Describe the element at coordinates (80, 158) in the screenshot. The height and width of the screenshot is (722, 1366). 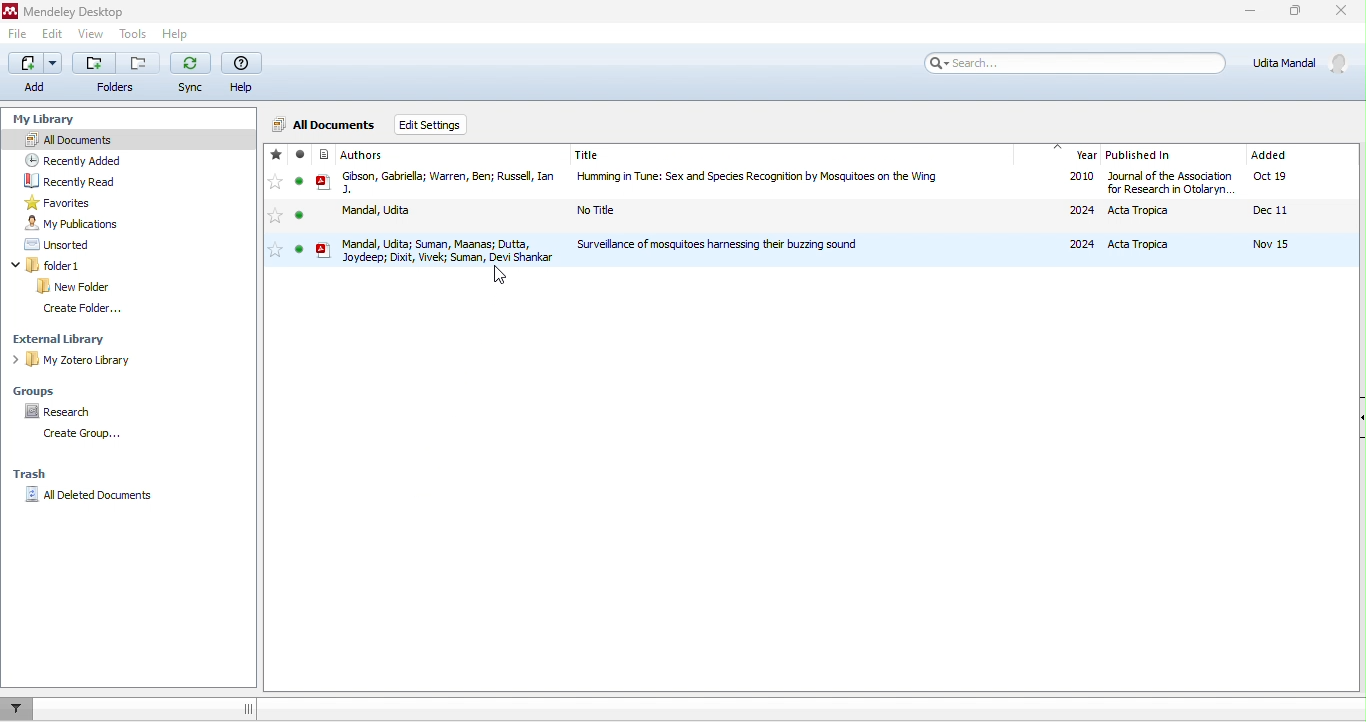
I see `recently added` at that location.